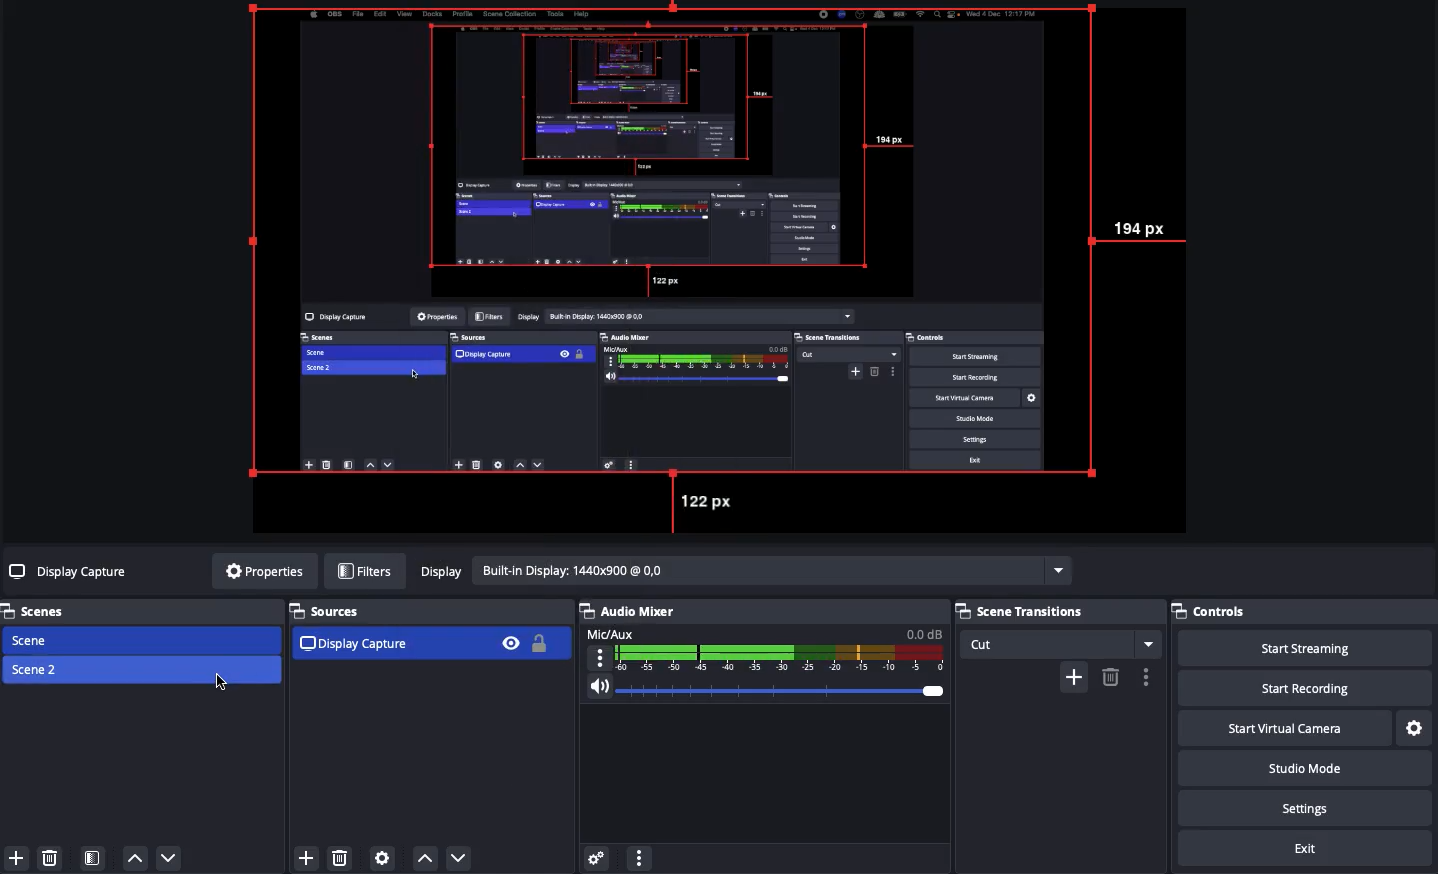 The width and height of the screenshot is (1438, 874). Describe the element at coordinates (773, 569) in the screenshot. I see `display field` at that location.